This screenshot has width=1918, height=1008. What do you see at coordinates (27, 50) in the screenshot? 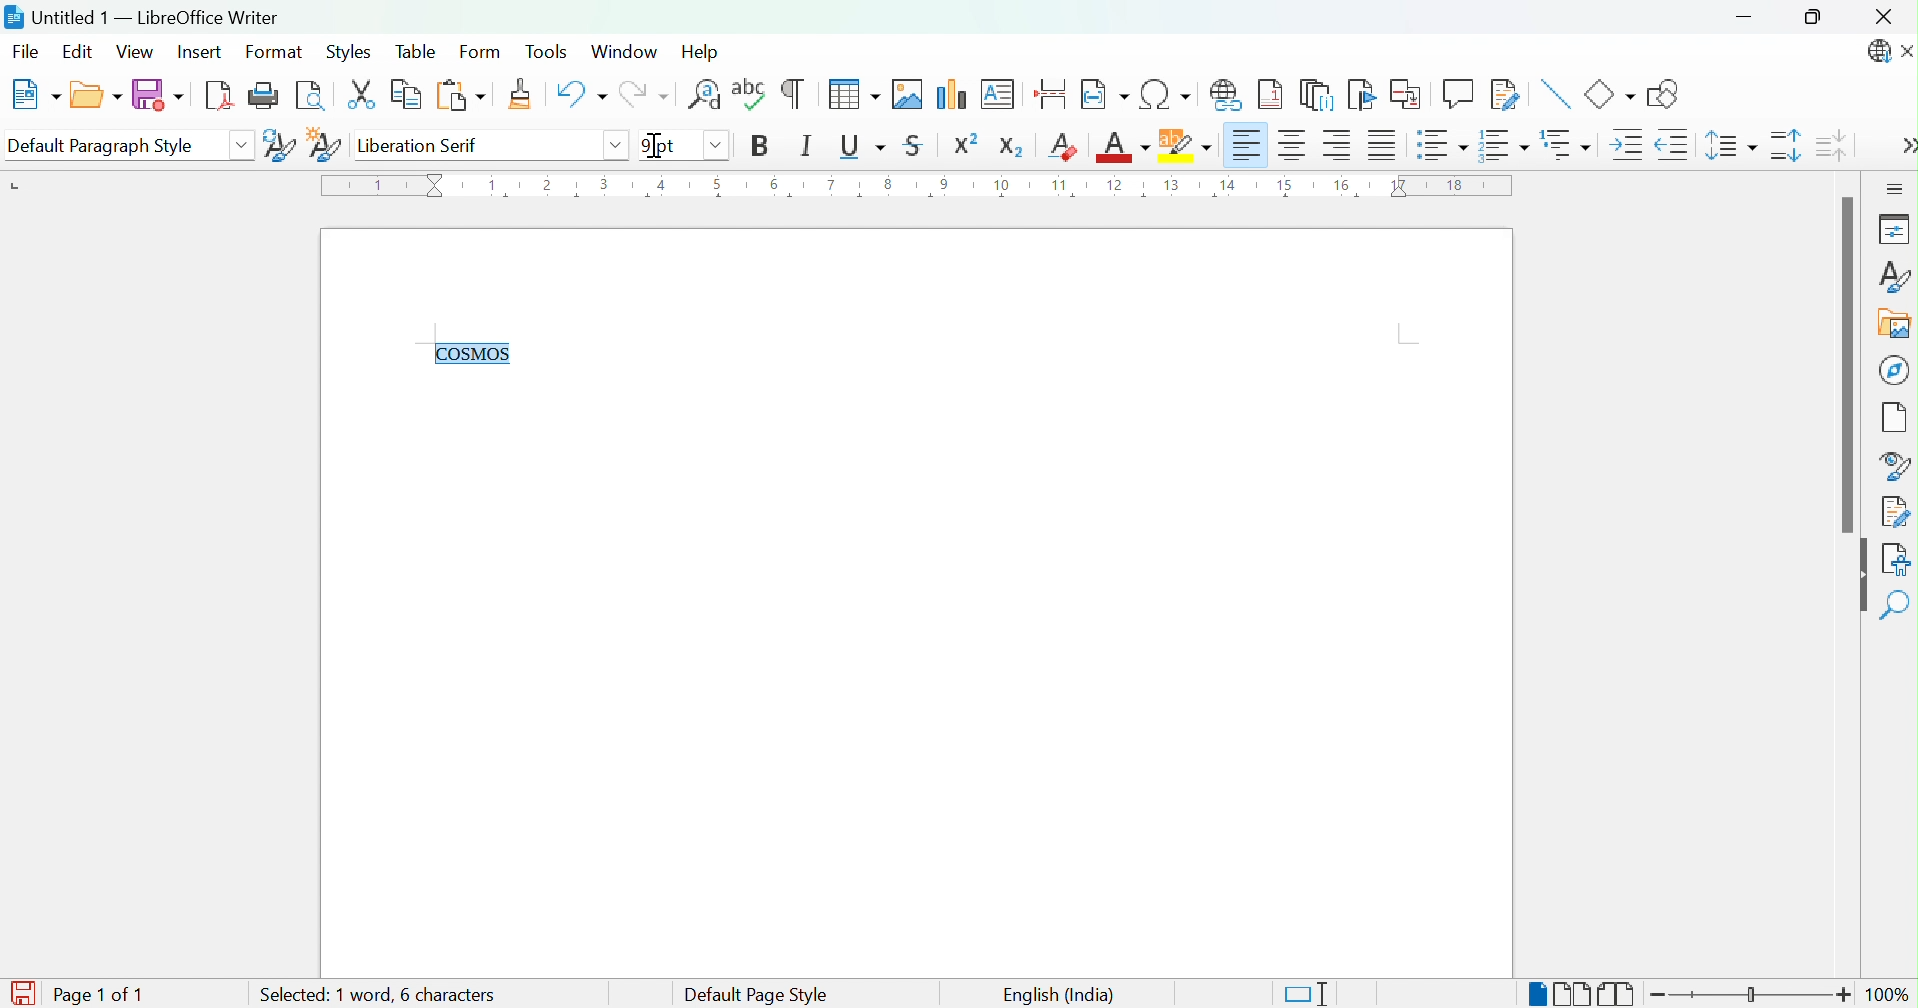
I see `File` at bounding box center [27, 50].